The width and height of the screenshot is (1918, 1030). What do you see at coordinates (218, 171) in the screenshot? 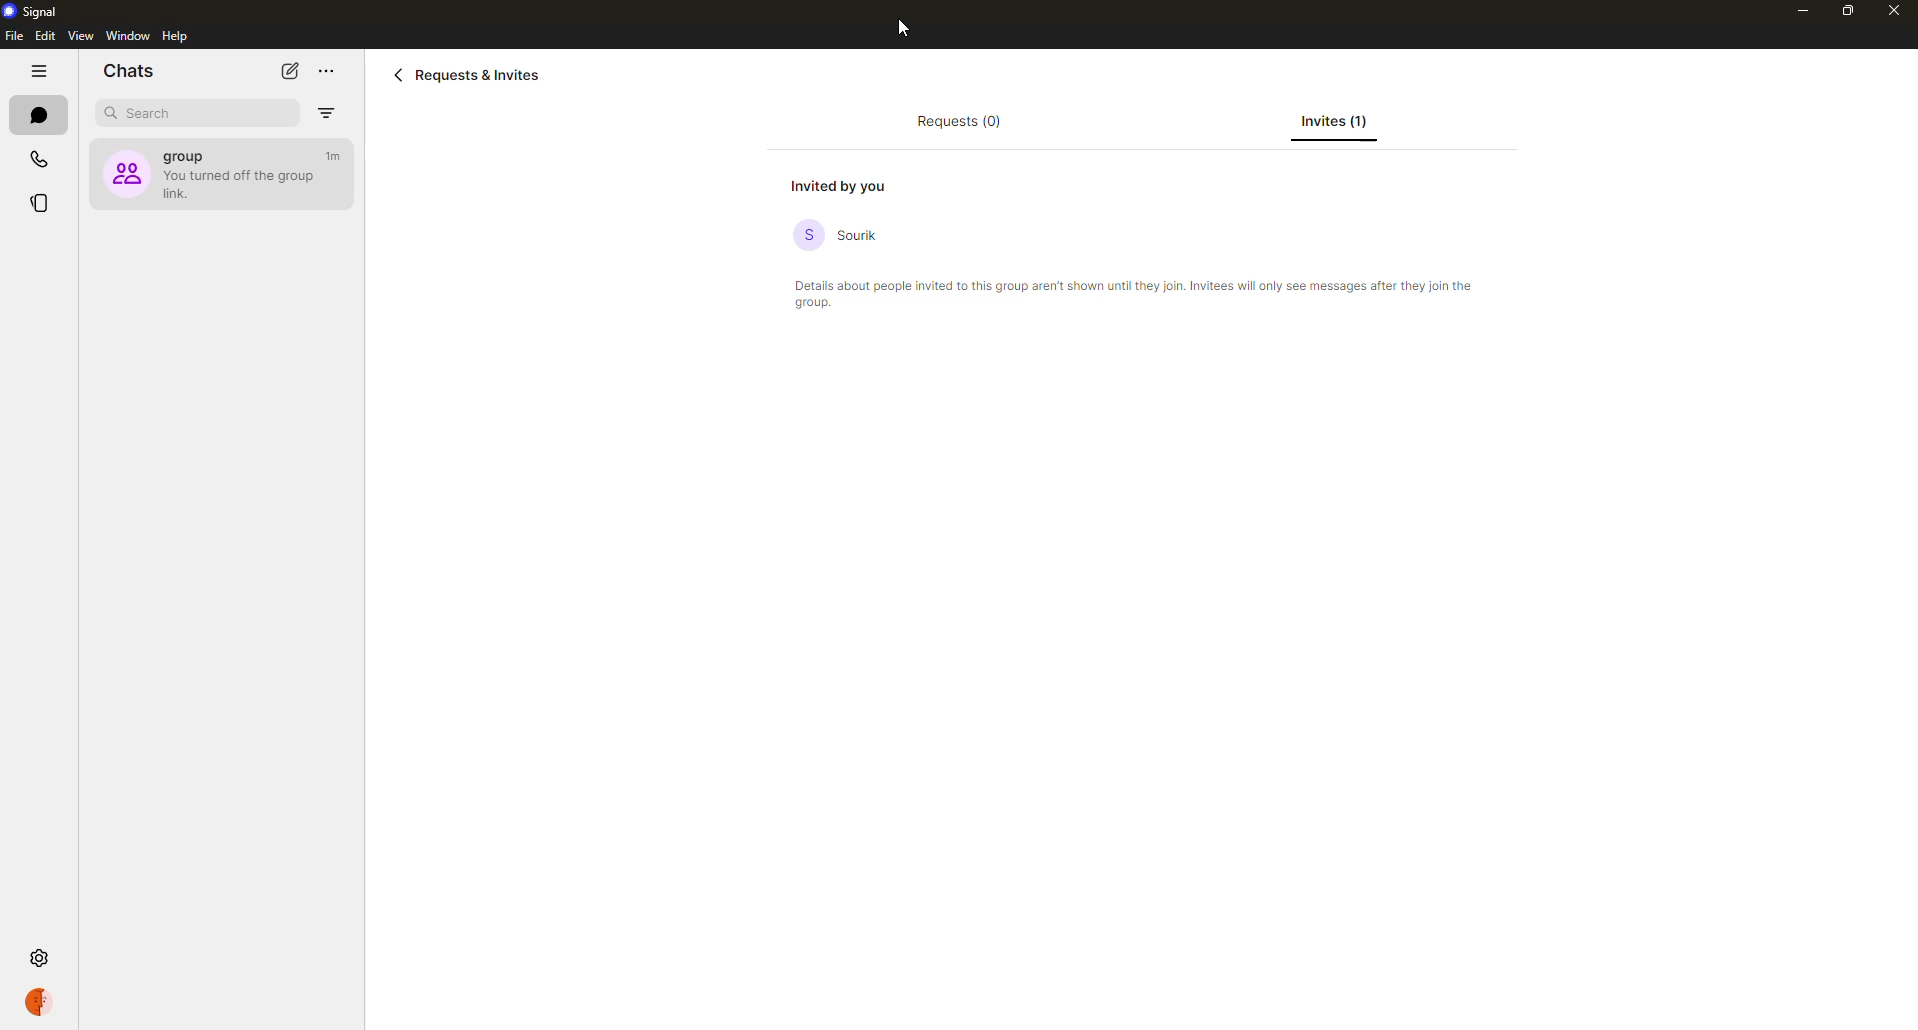
I see `group` at bounding box center [218, 171].